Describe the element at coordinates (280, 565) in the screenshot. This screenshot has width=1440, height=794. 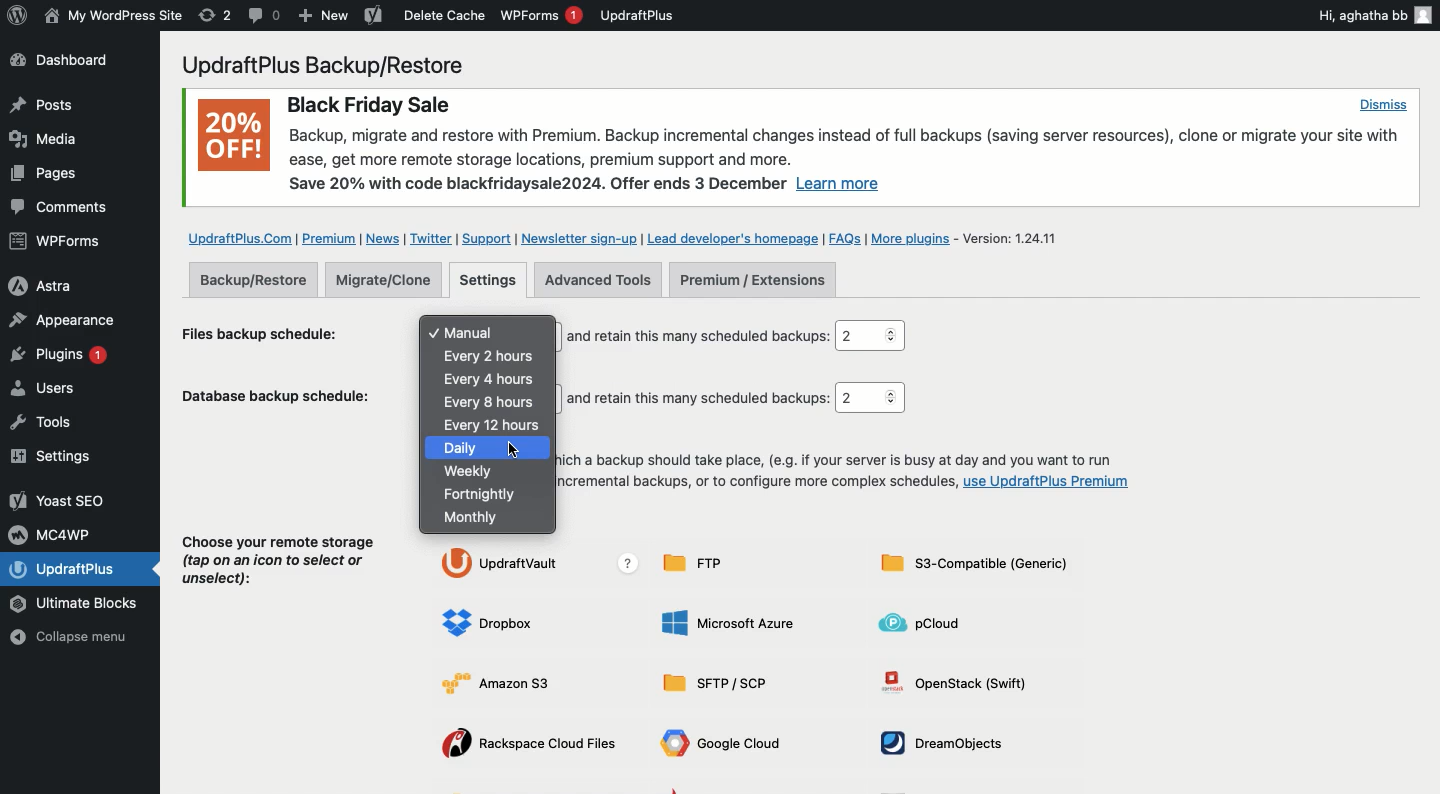
I see `Choose your remote storage
(tap on an icon to select or
unselect):` at that location.